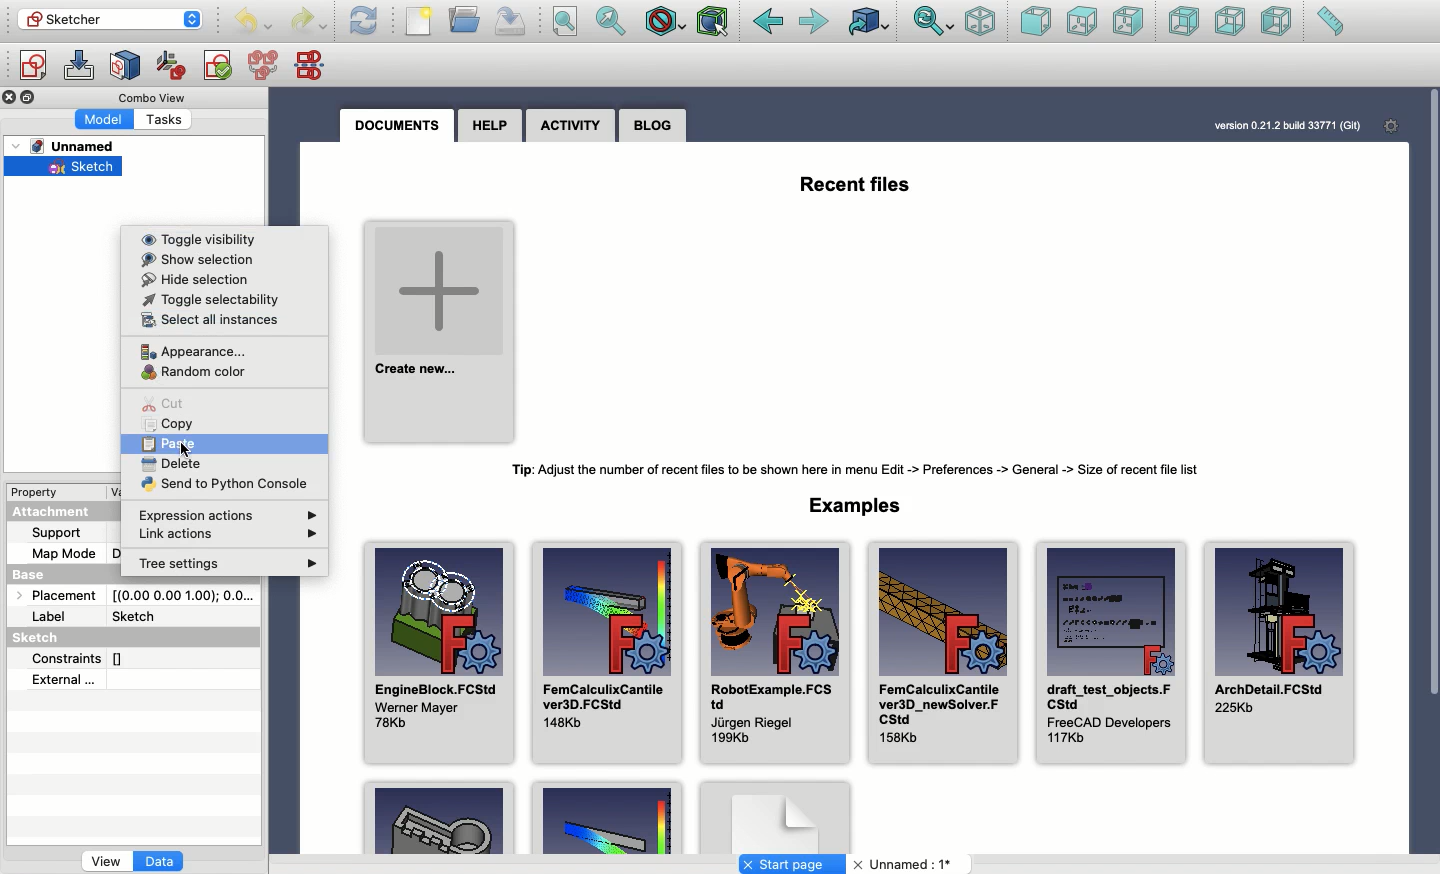 This screenshot has width=1440, height=874. I want to click on Save, so click(511, 22).